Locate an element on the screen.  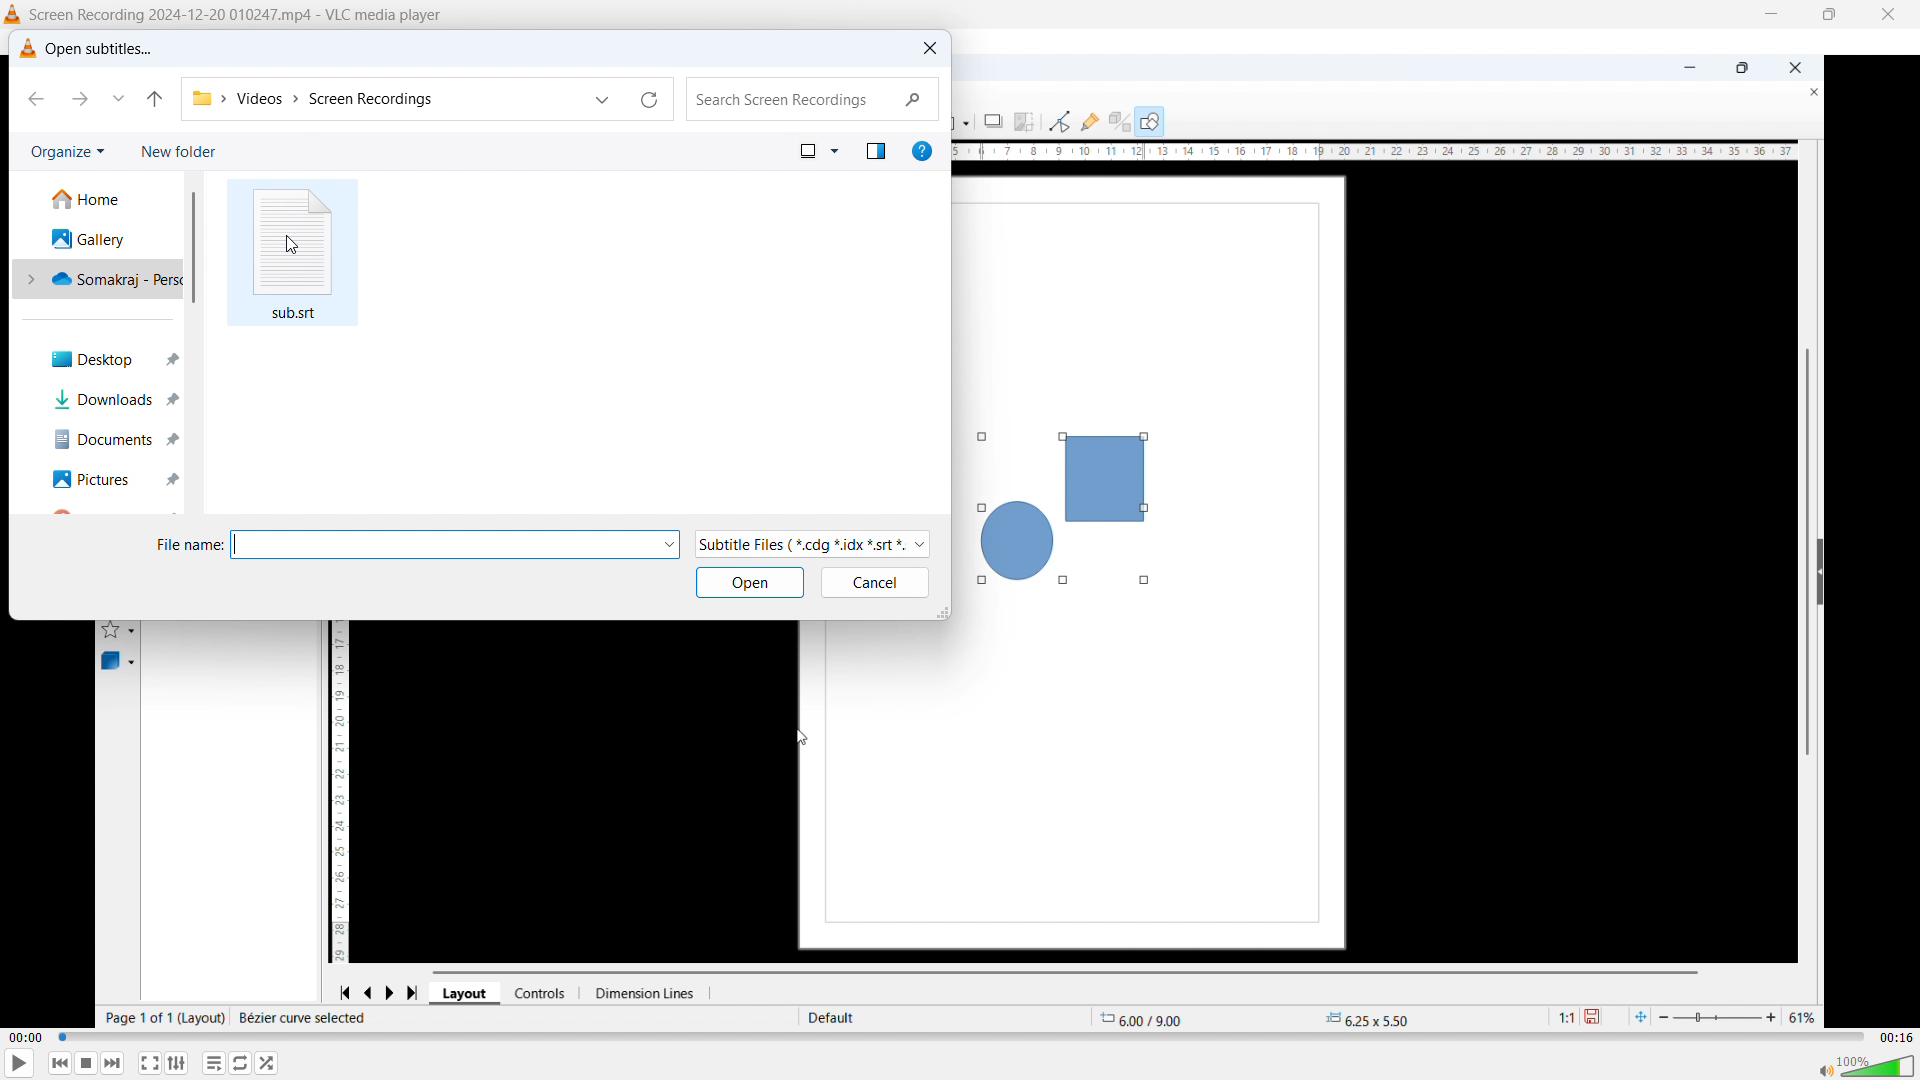
Full screen  is located at coordinates (150, 1062).